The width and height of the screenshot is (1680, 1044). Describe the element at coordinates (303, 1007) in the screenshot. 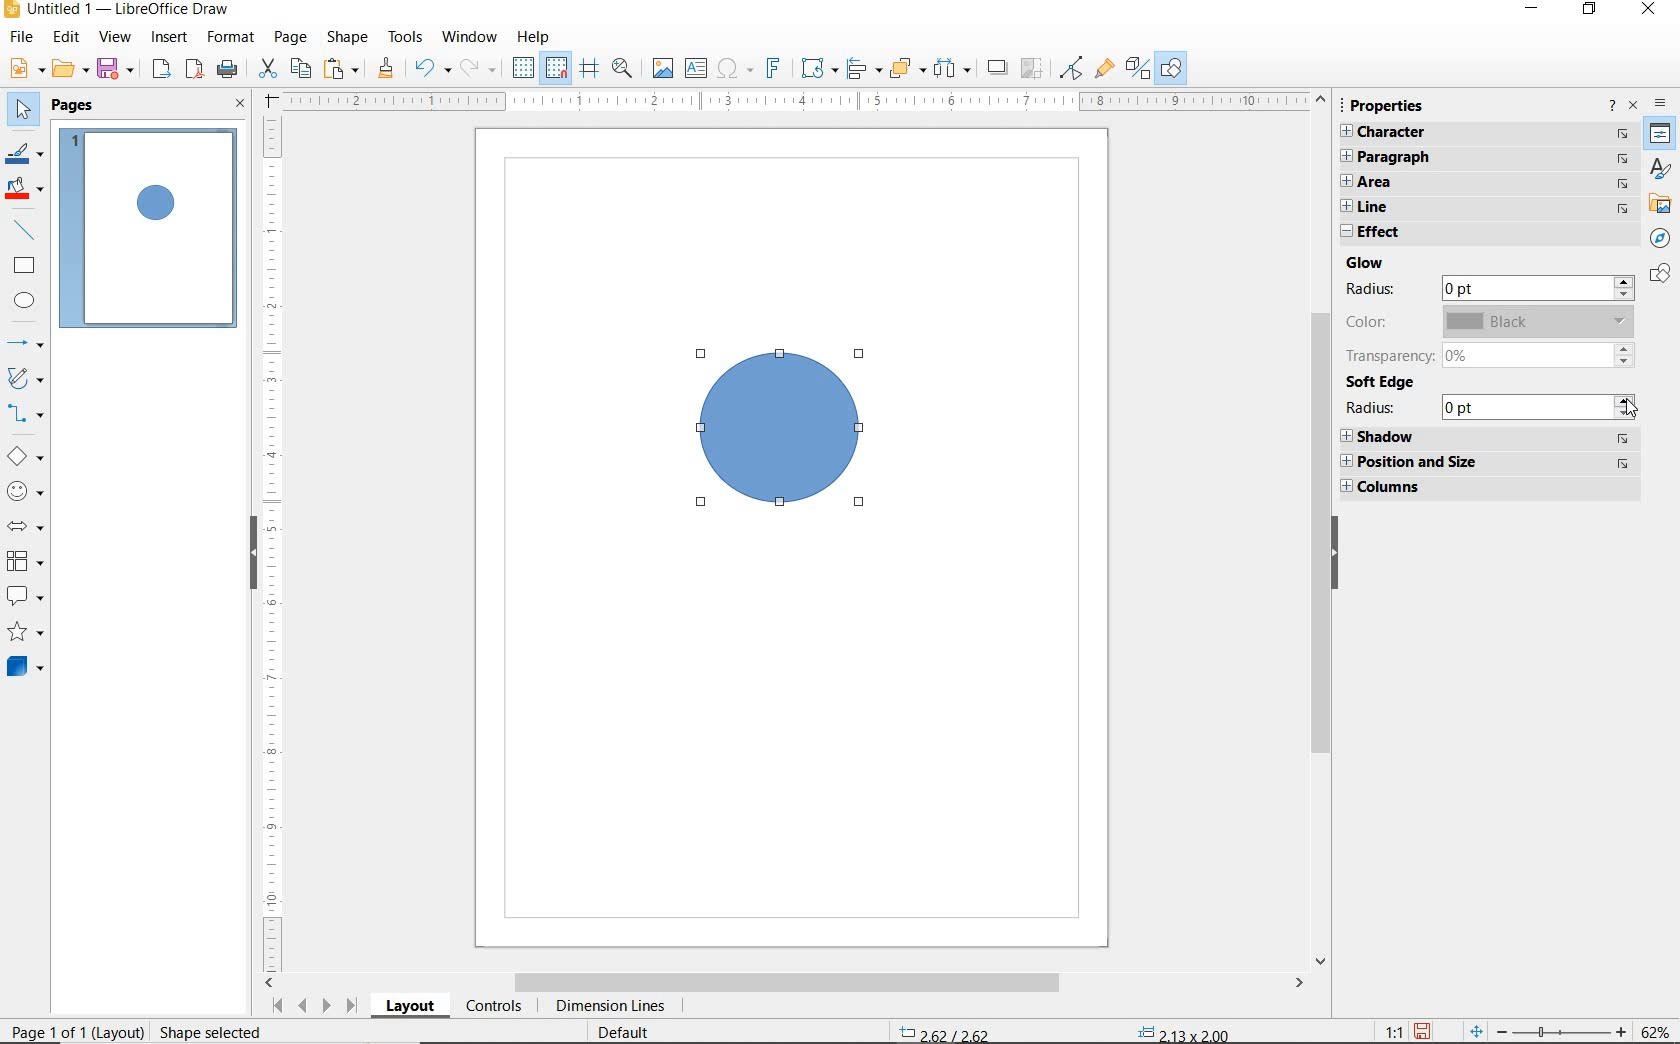

I see `Previous page` at that location.